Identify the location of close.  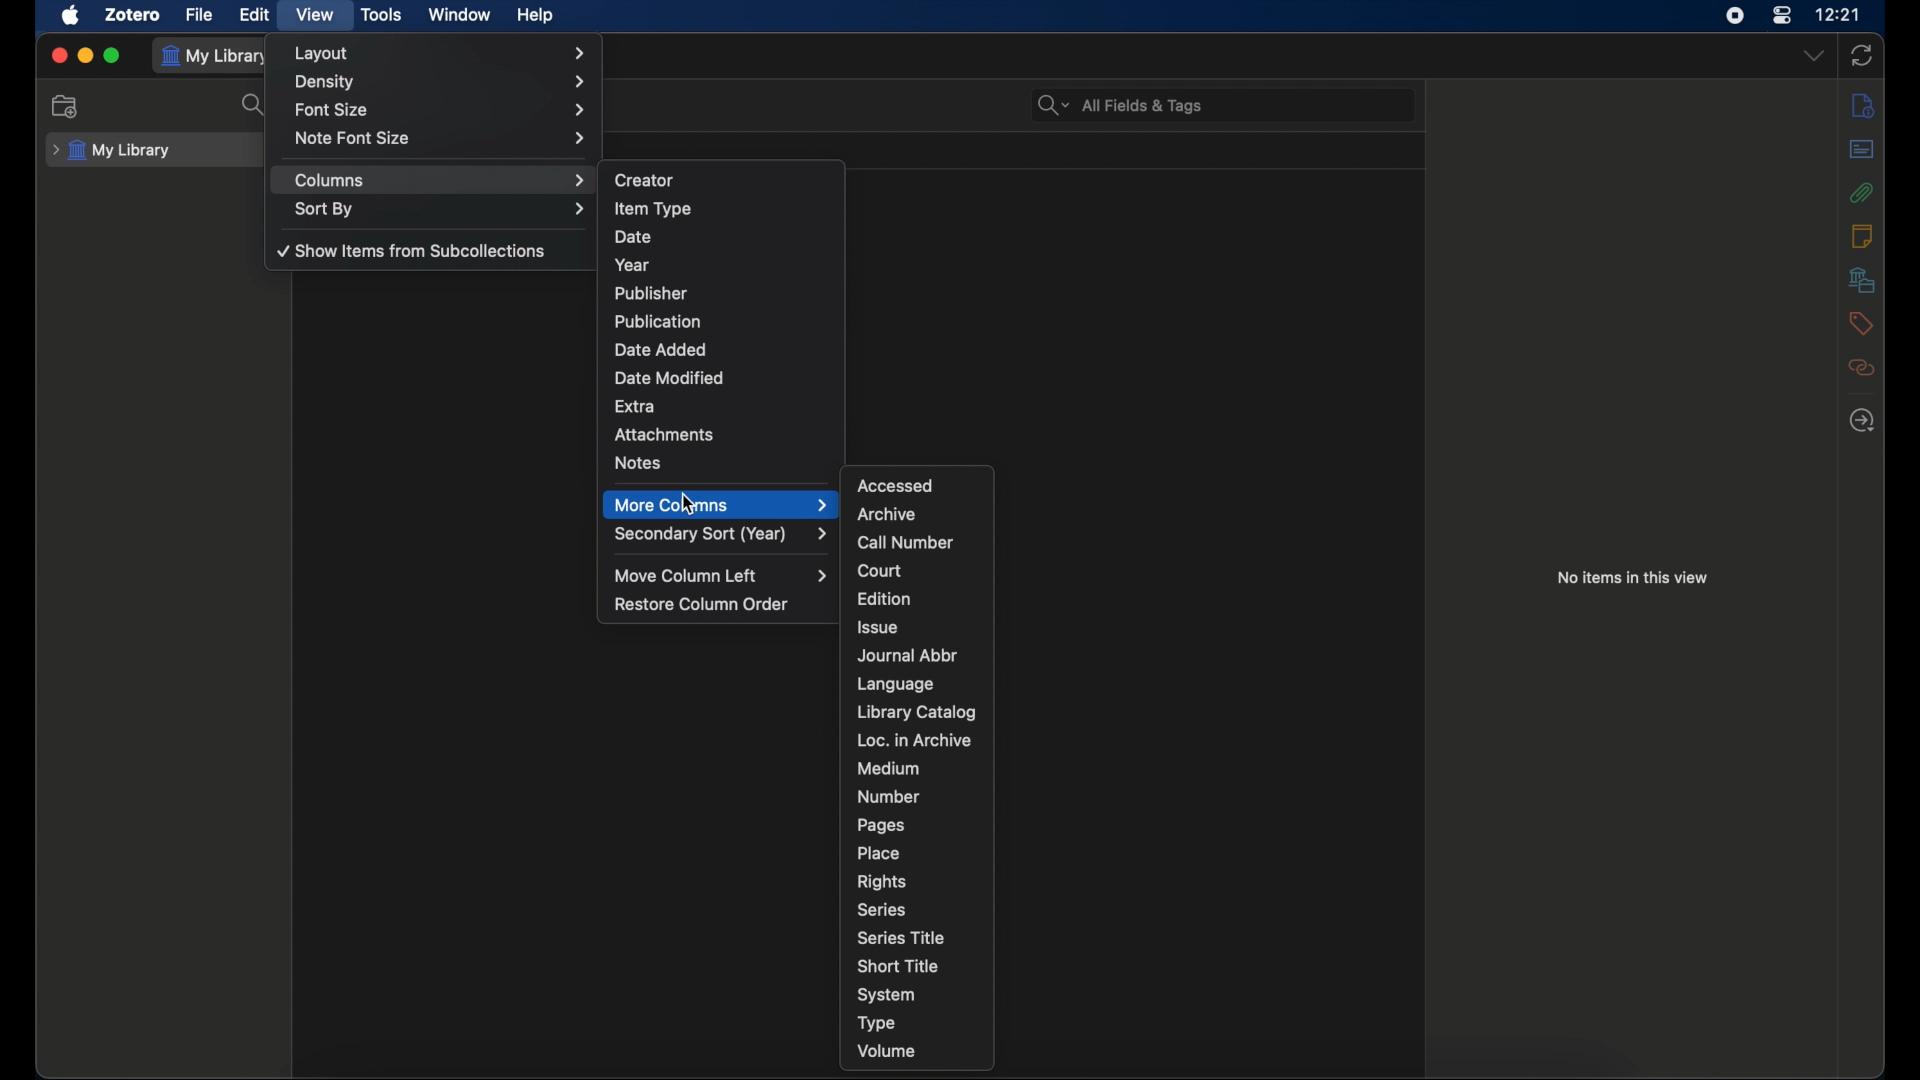
(60, 56).